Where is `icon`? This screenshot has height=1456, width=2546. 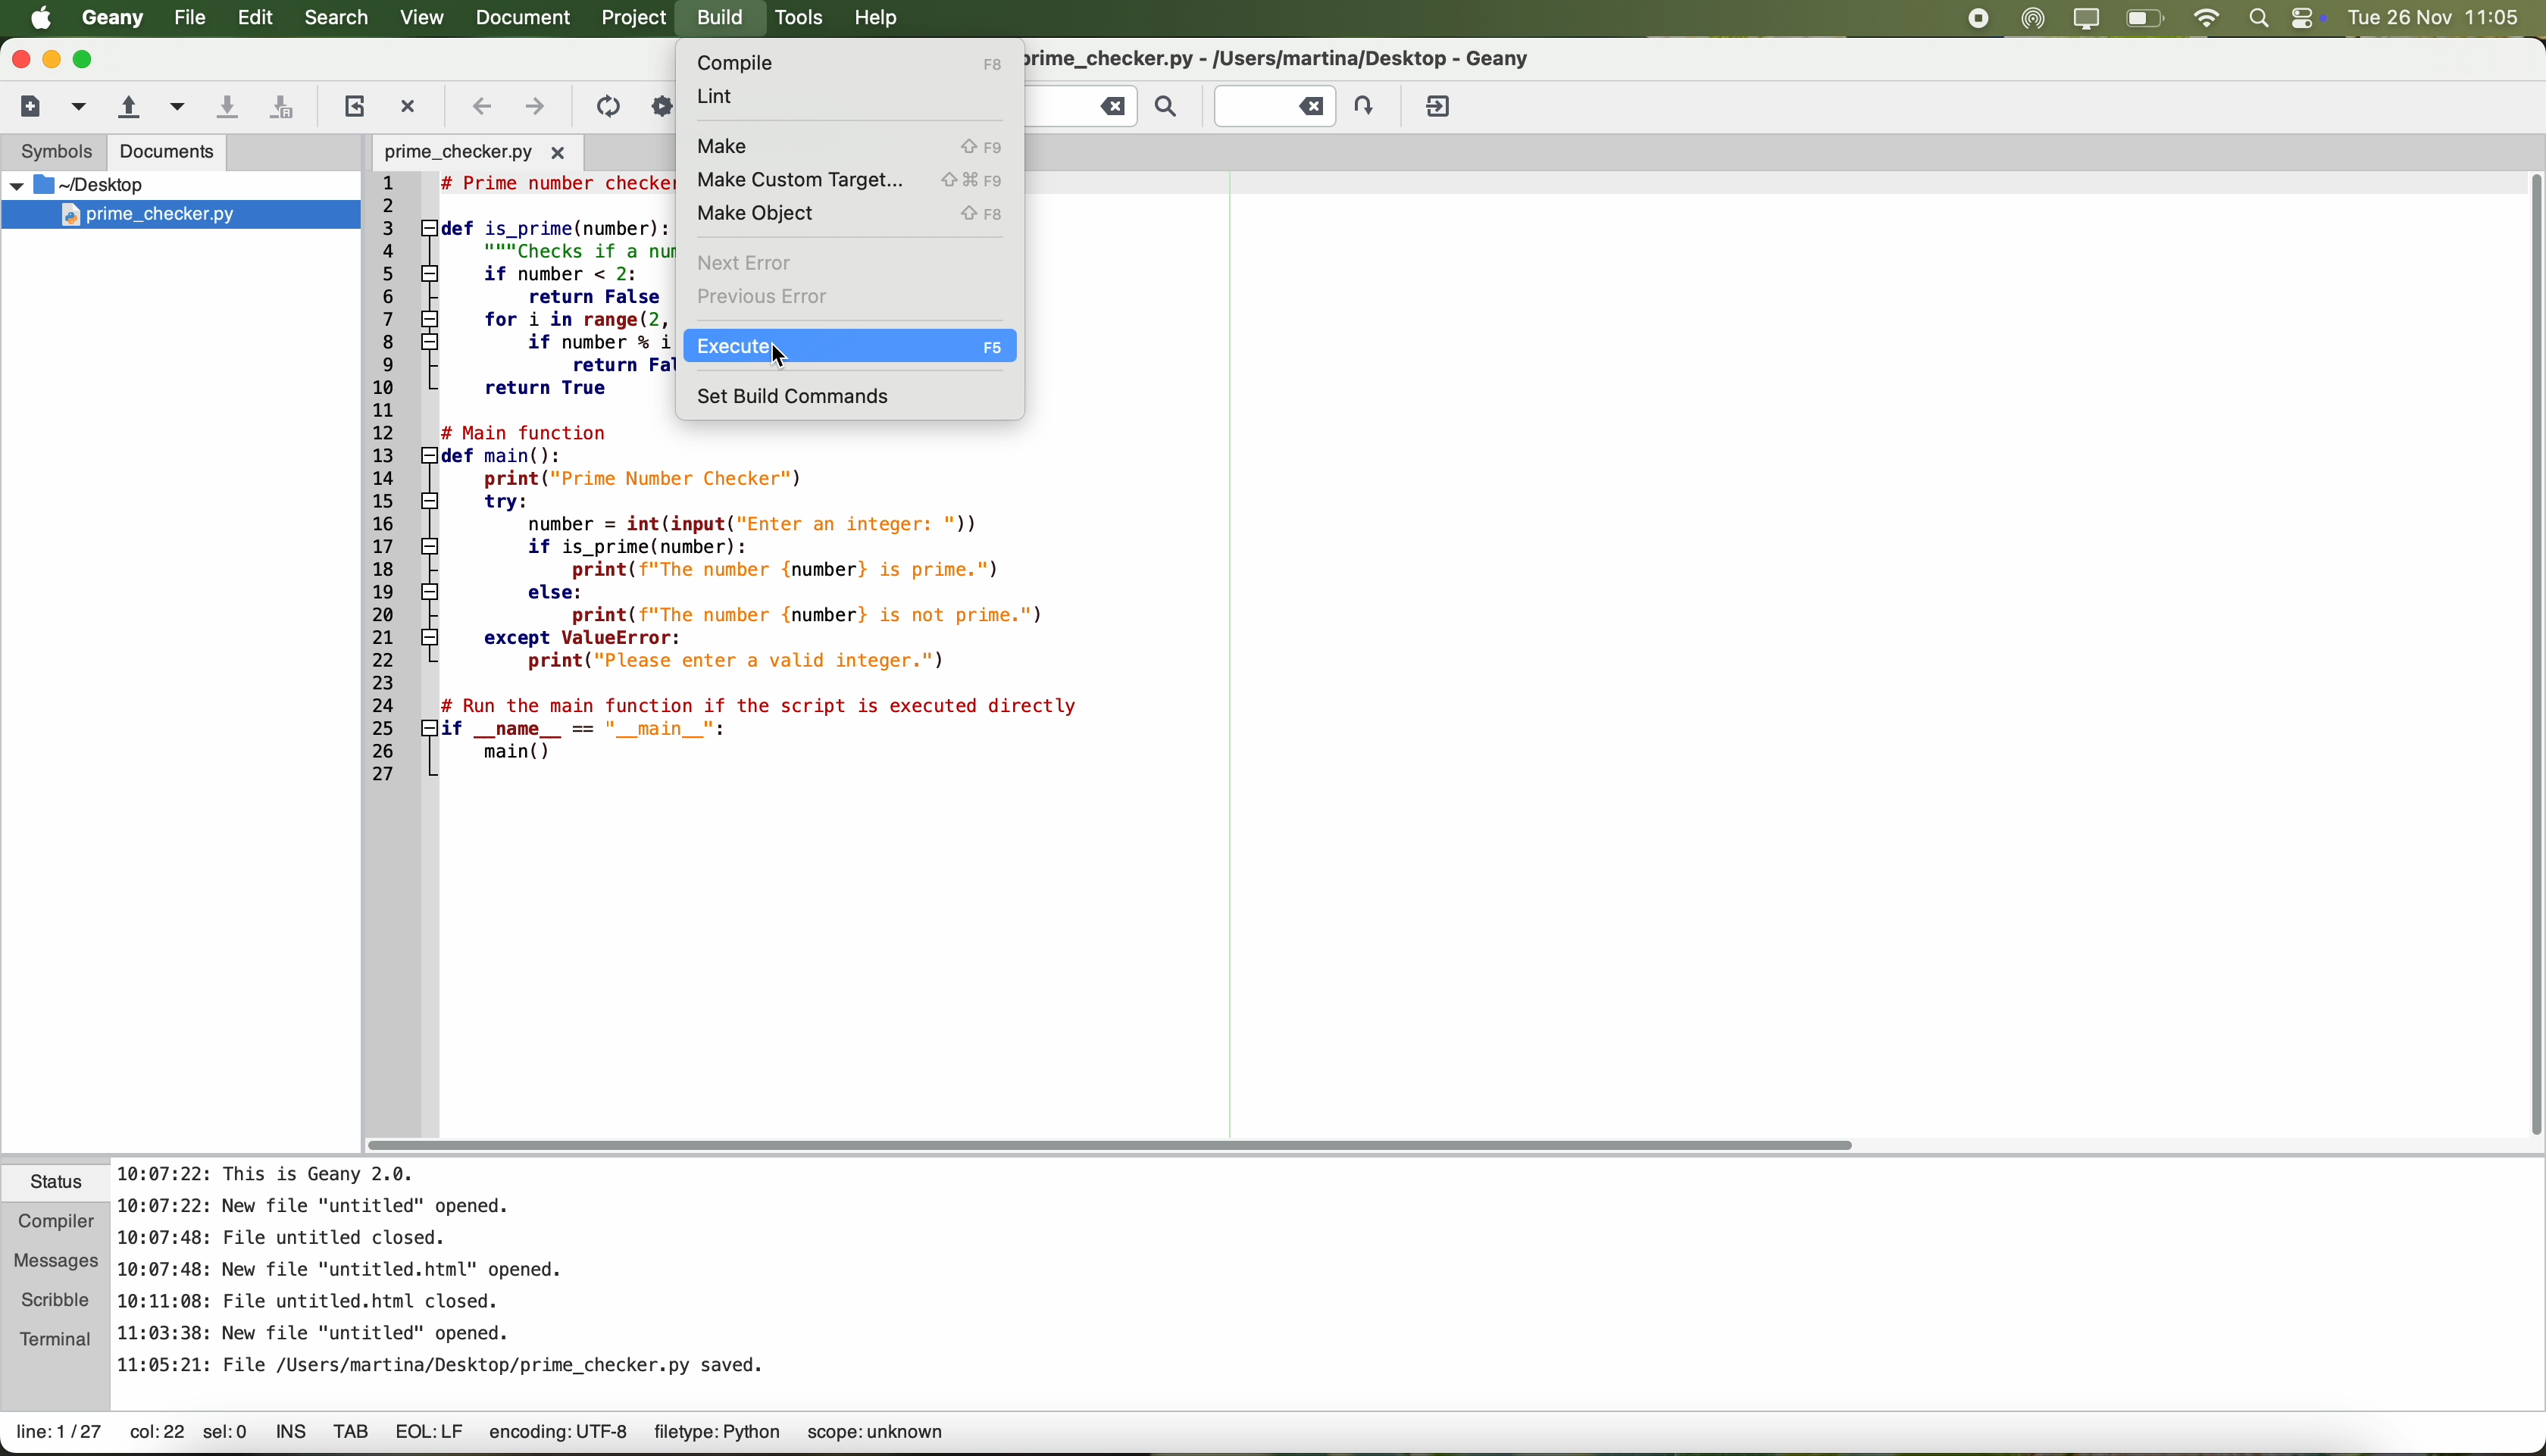
icon is located at coordinates (660, 104).